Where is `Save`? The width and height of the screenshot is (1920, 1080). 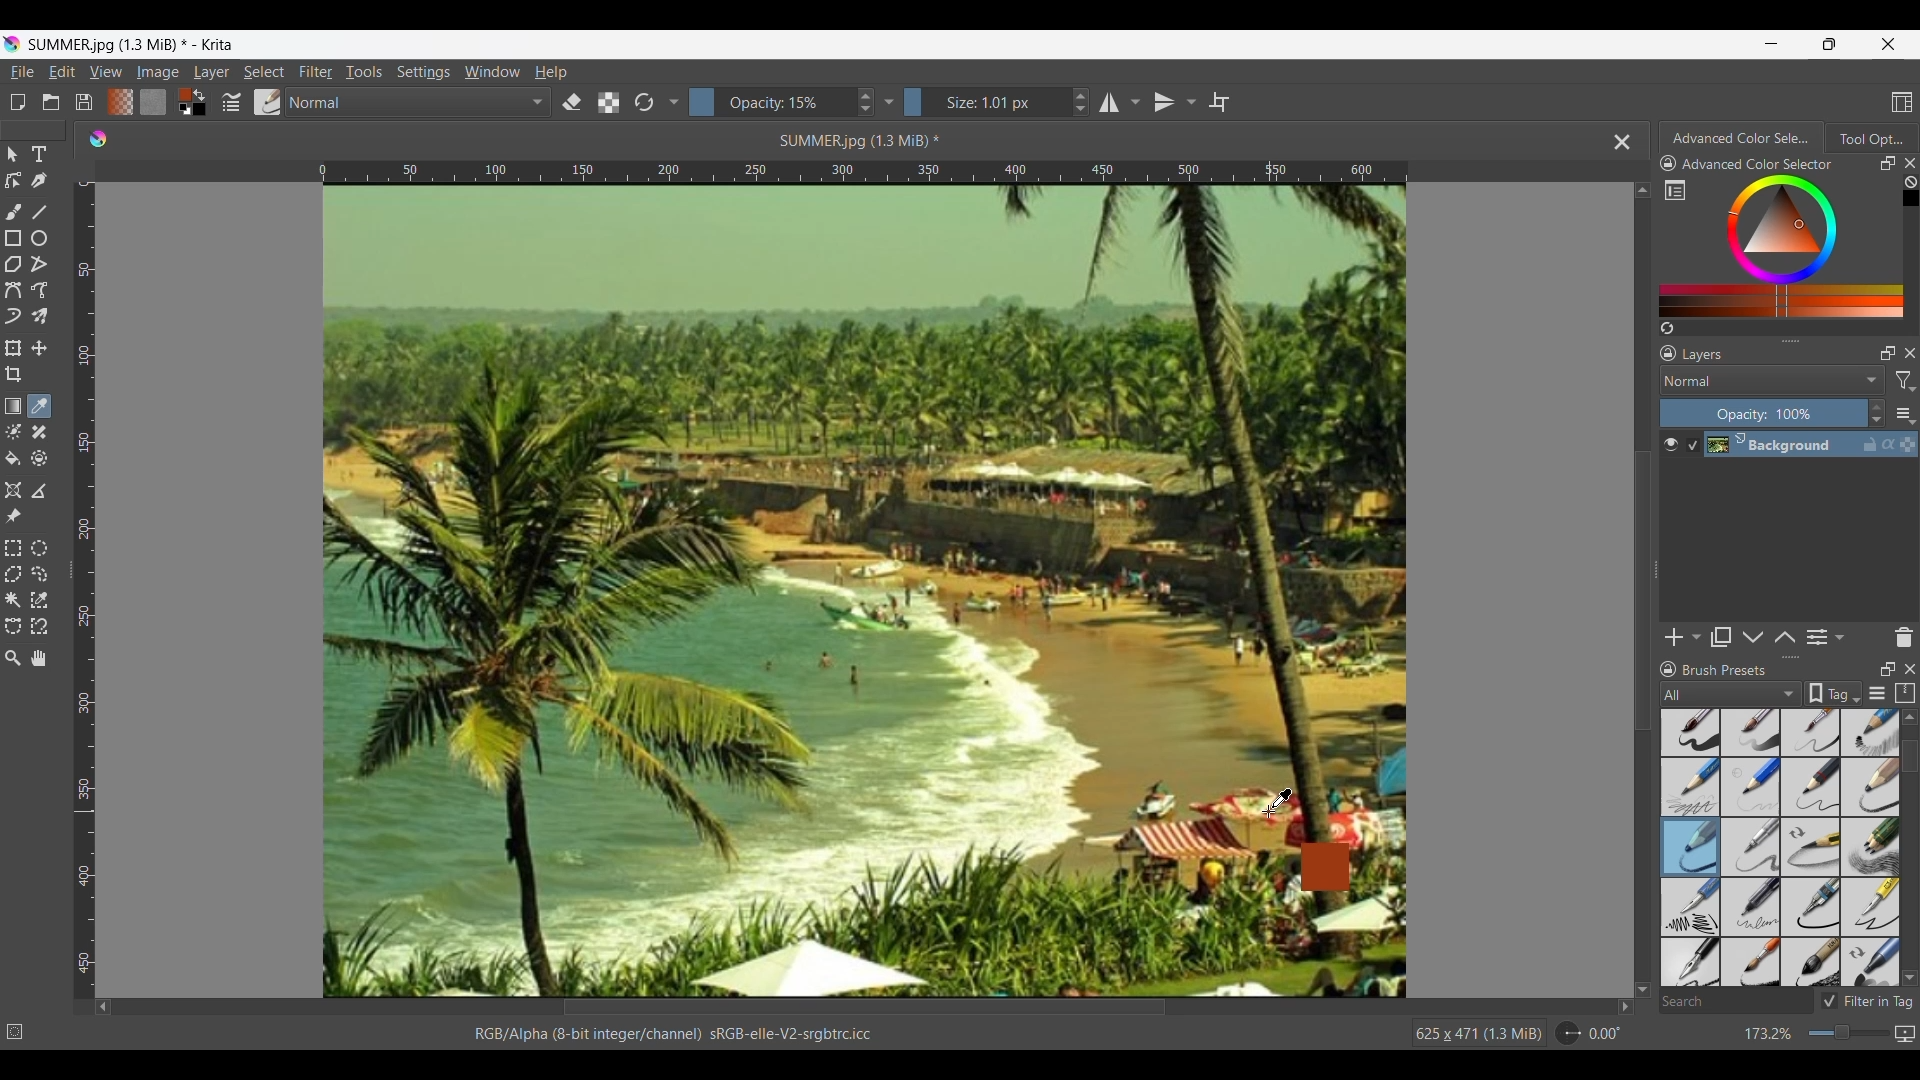 Save is located at coordinates (83, 102).